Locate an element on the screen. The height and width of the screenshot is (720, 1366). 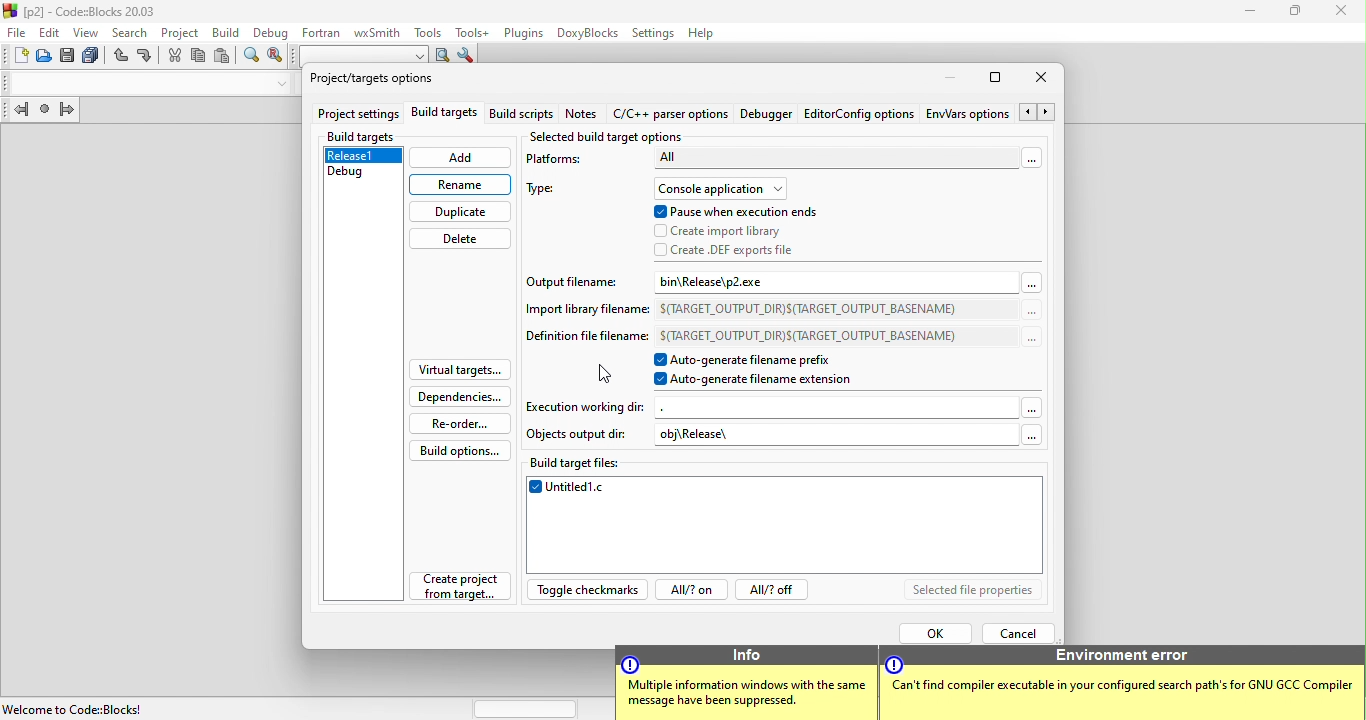
view is located at coordinates (89, 32).